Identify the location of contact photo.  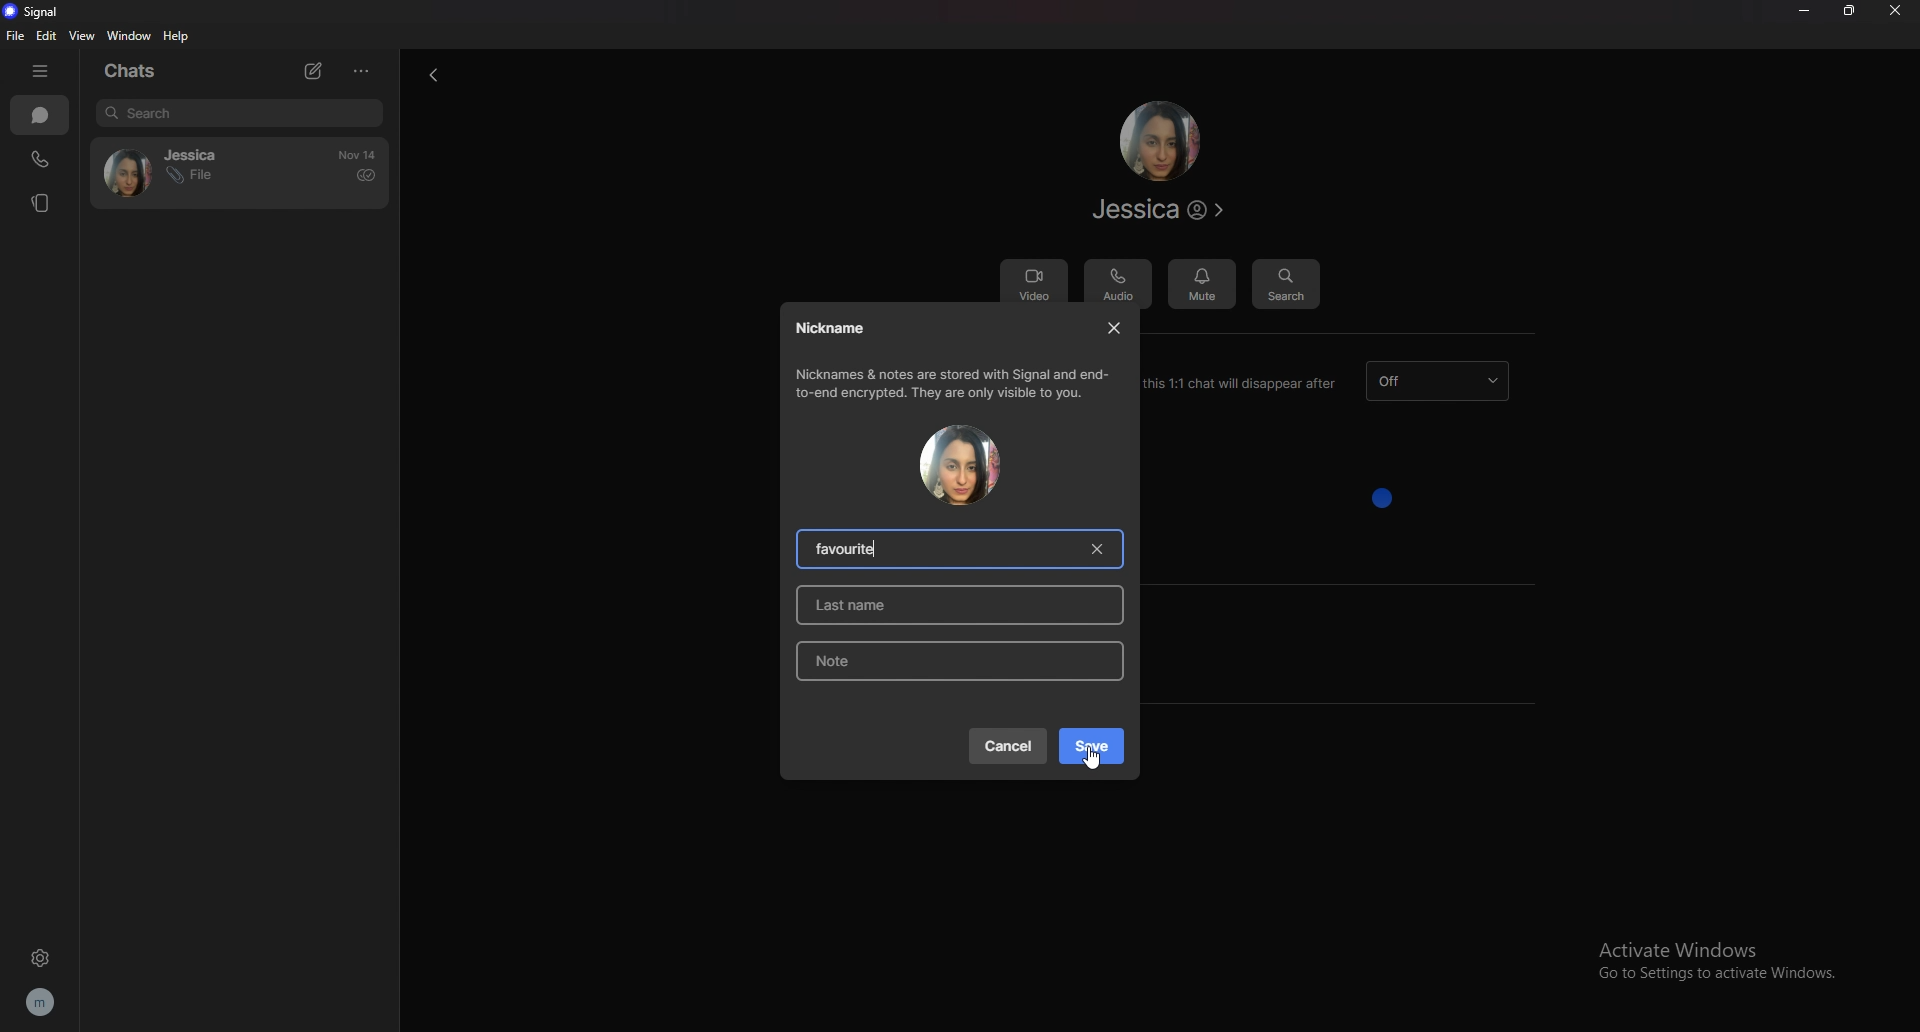
(959, 465).